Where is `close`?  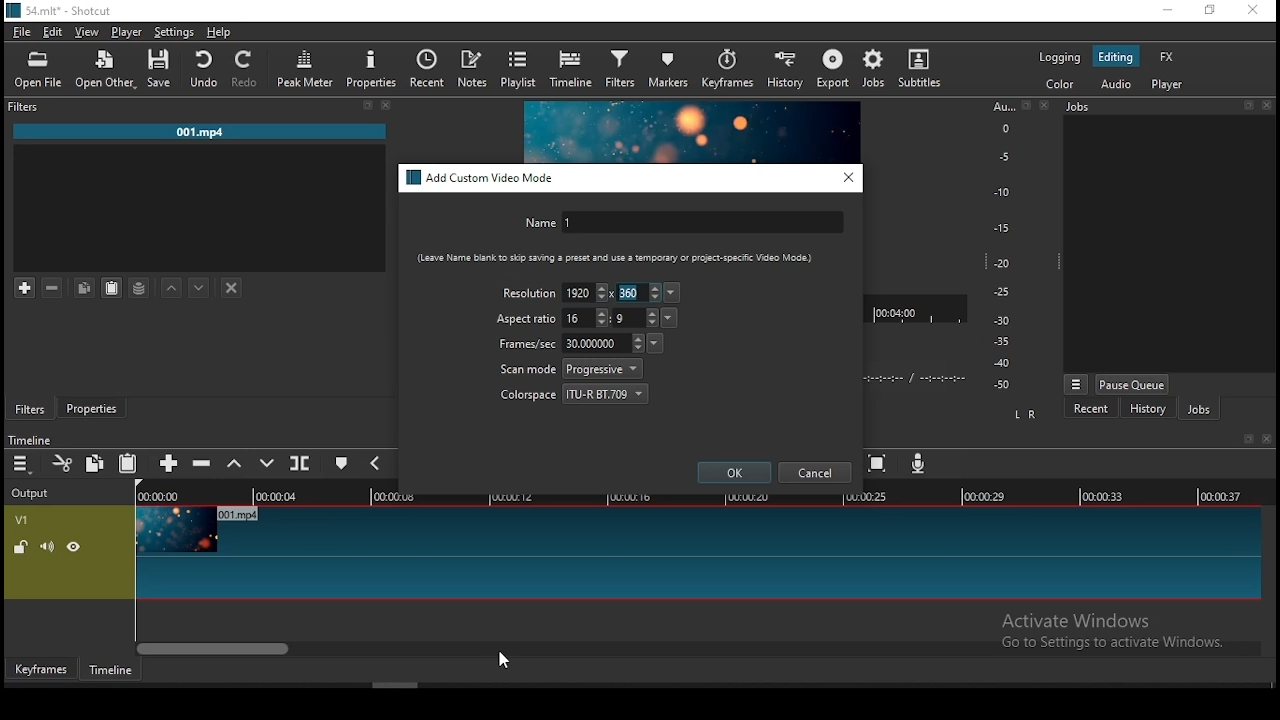
close is located at coordinates (1270, 106).